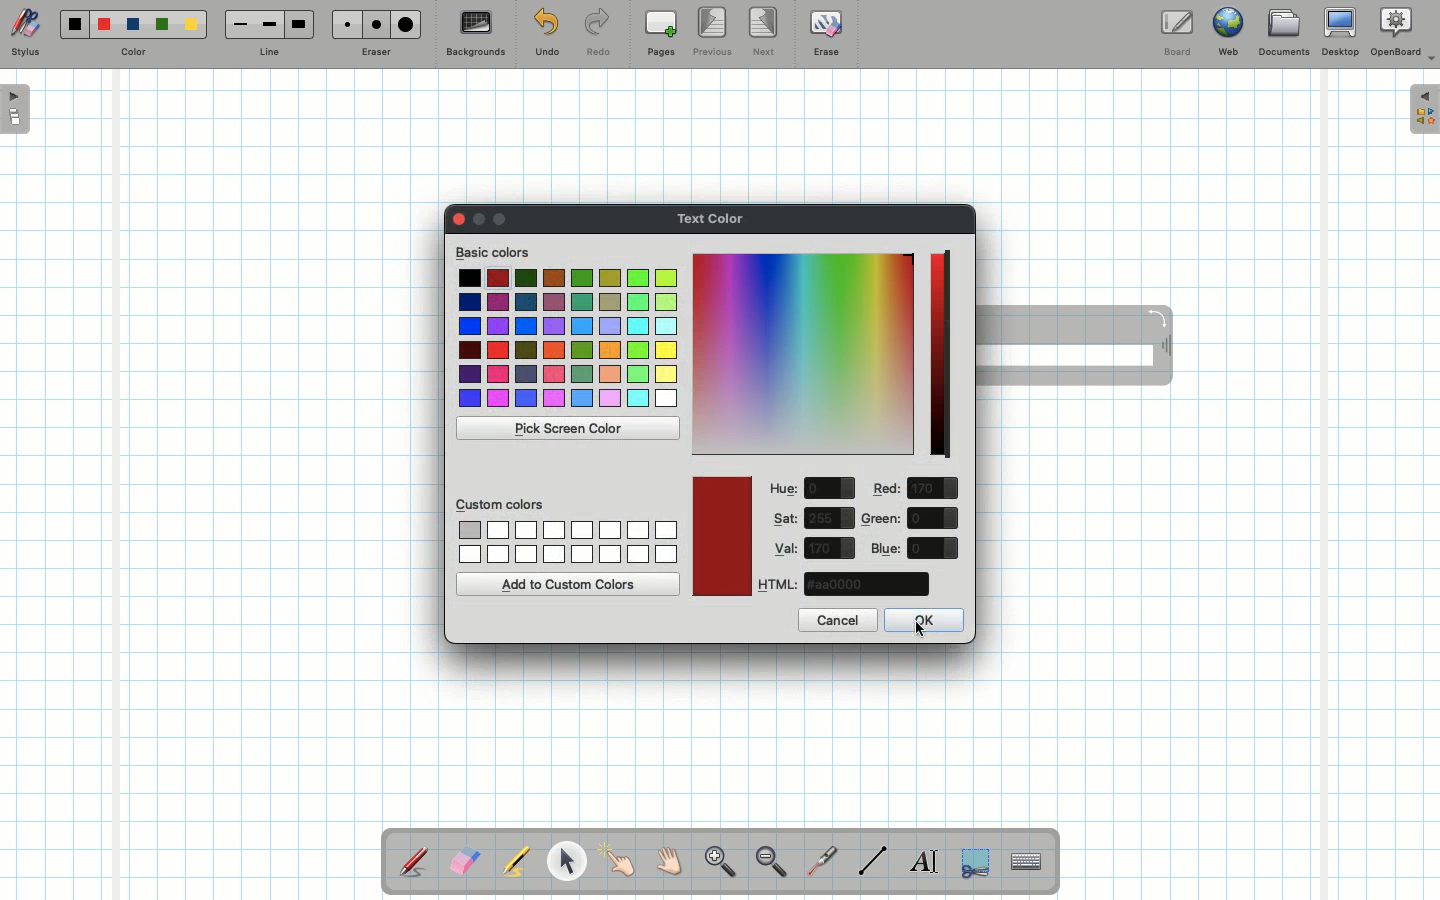 The image size is (1440, 900). I want to click on Hue, so click(785, 489).